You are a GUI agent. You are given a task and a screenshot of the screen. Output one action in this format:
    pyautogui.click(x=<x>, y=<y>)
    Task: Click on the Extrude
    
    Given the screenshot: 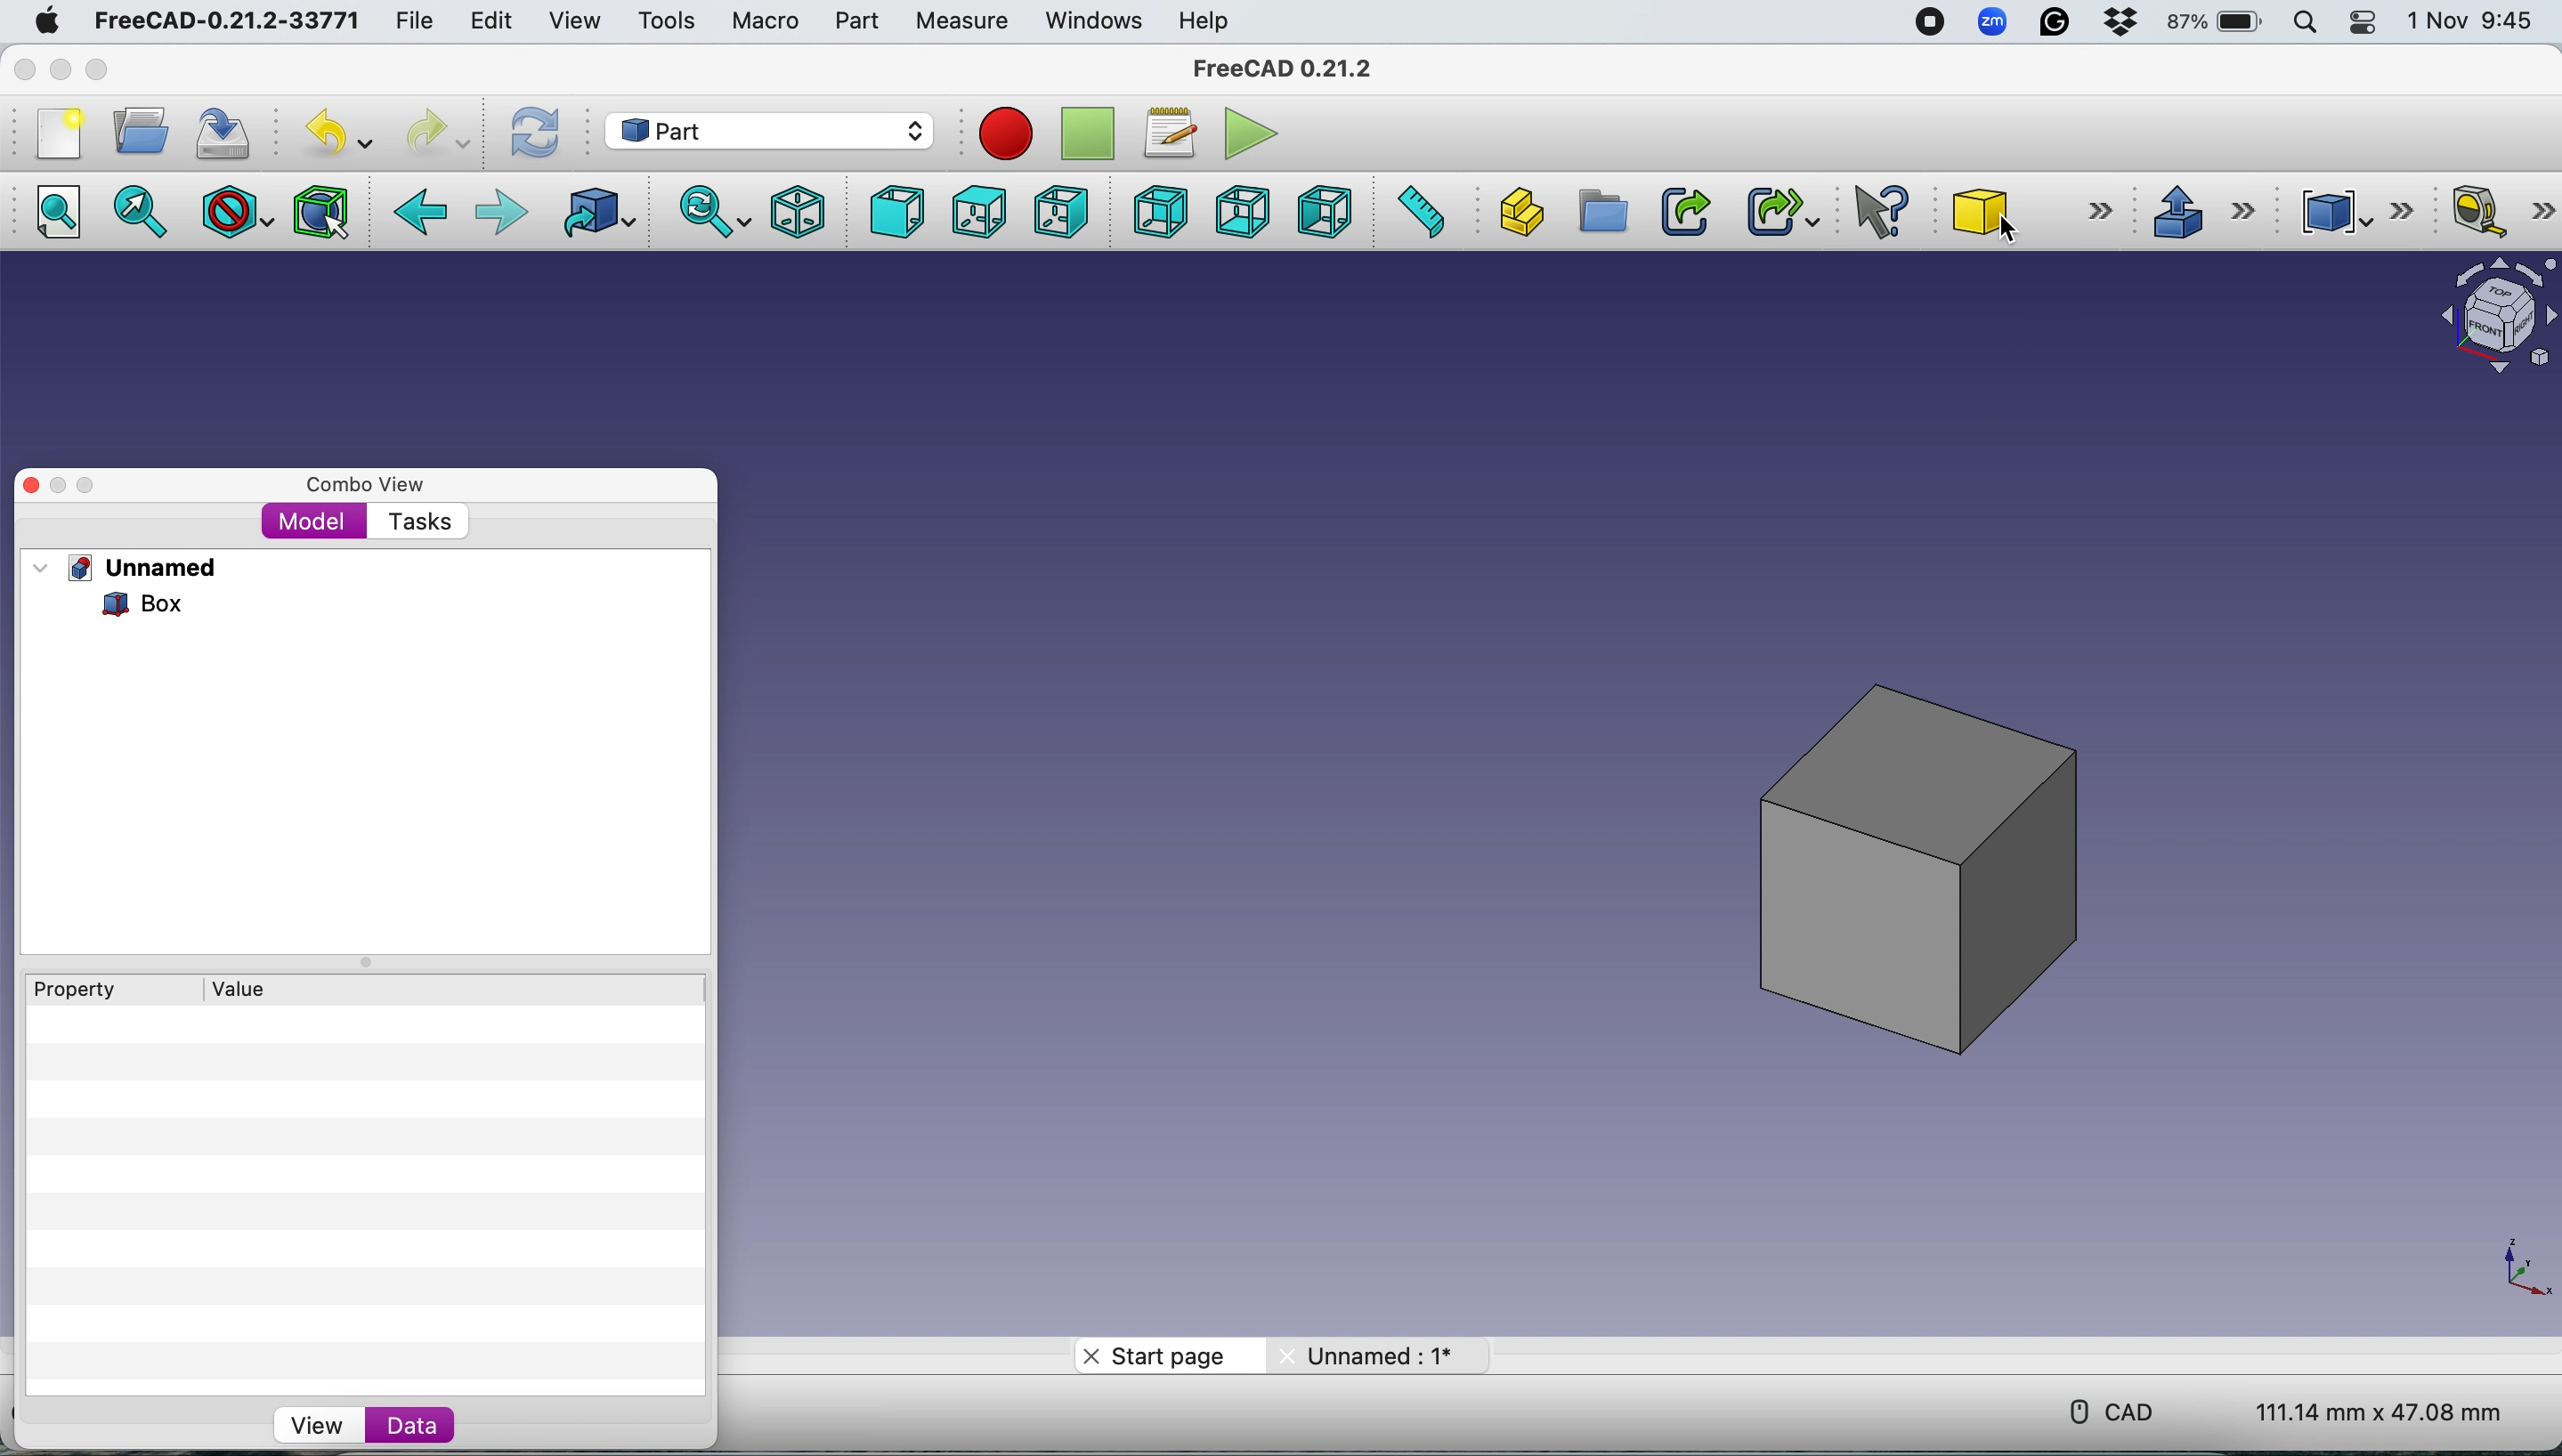 What is the action you would take?
    pyautogui.click(x=2202, y=209)
    